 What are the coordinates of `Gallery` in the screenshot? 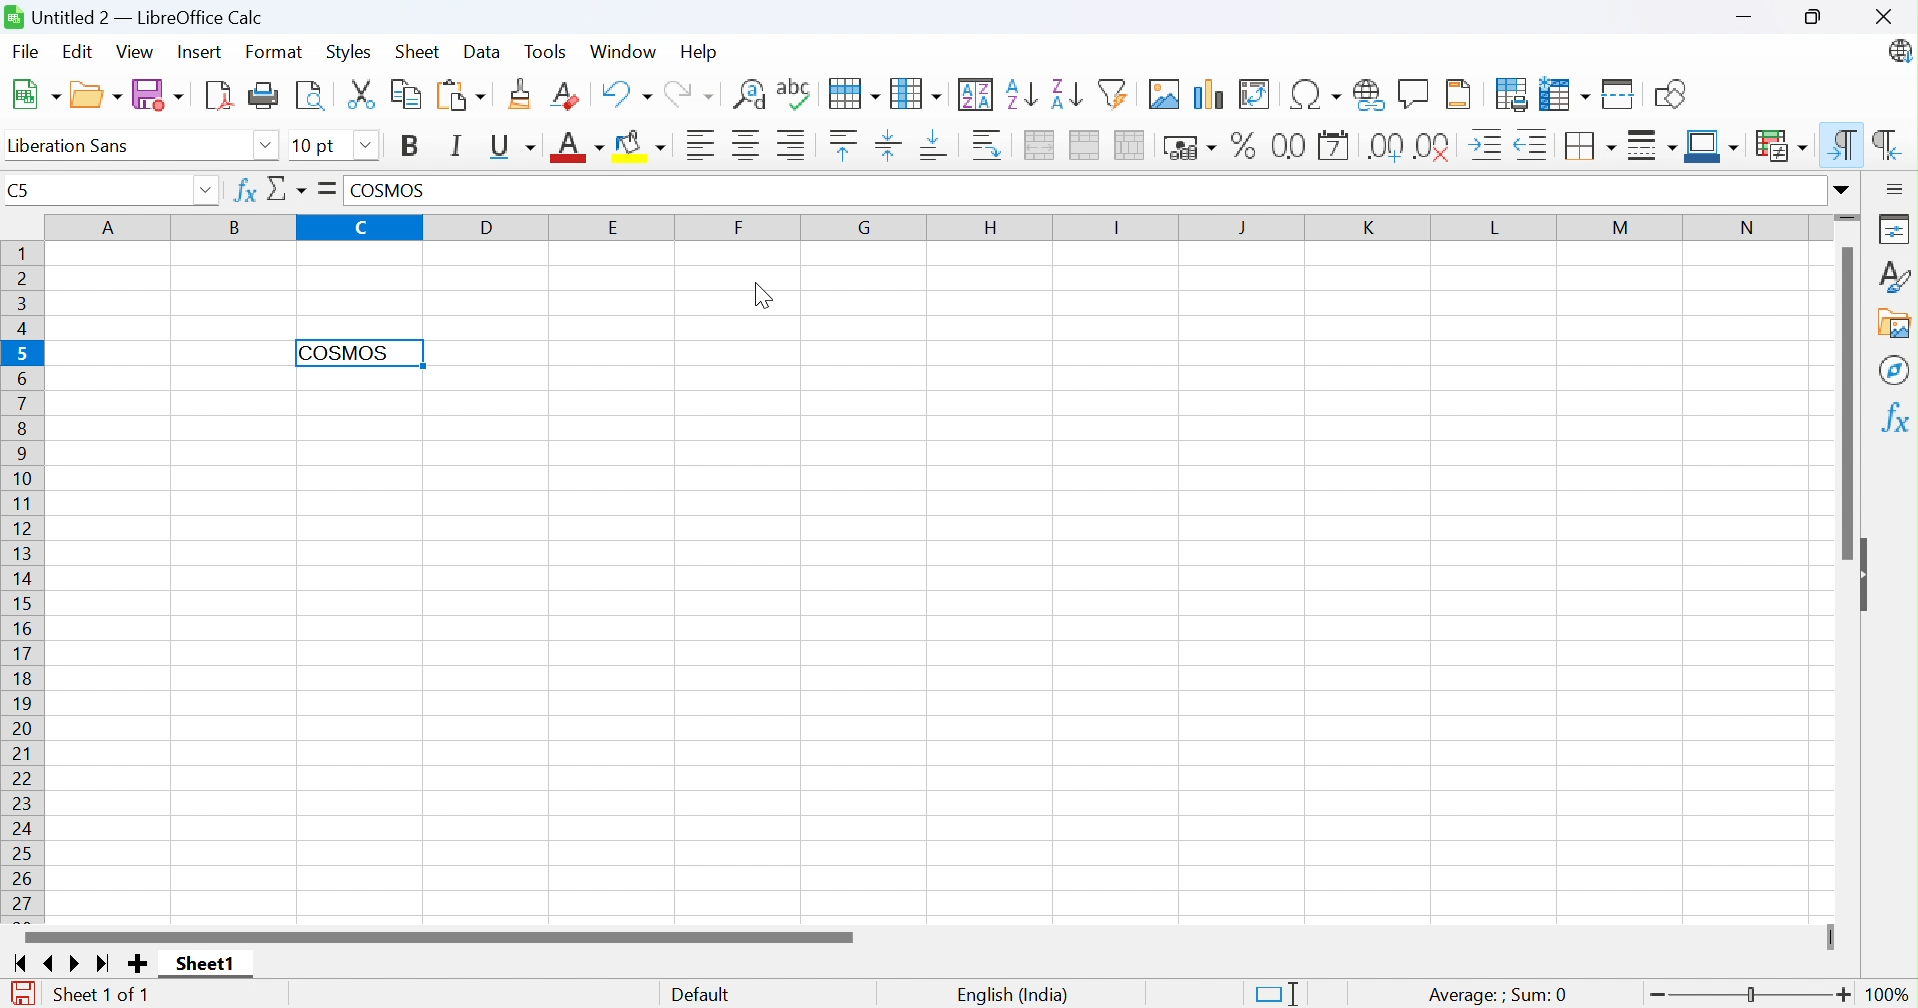 It's located at (1896, 324).